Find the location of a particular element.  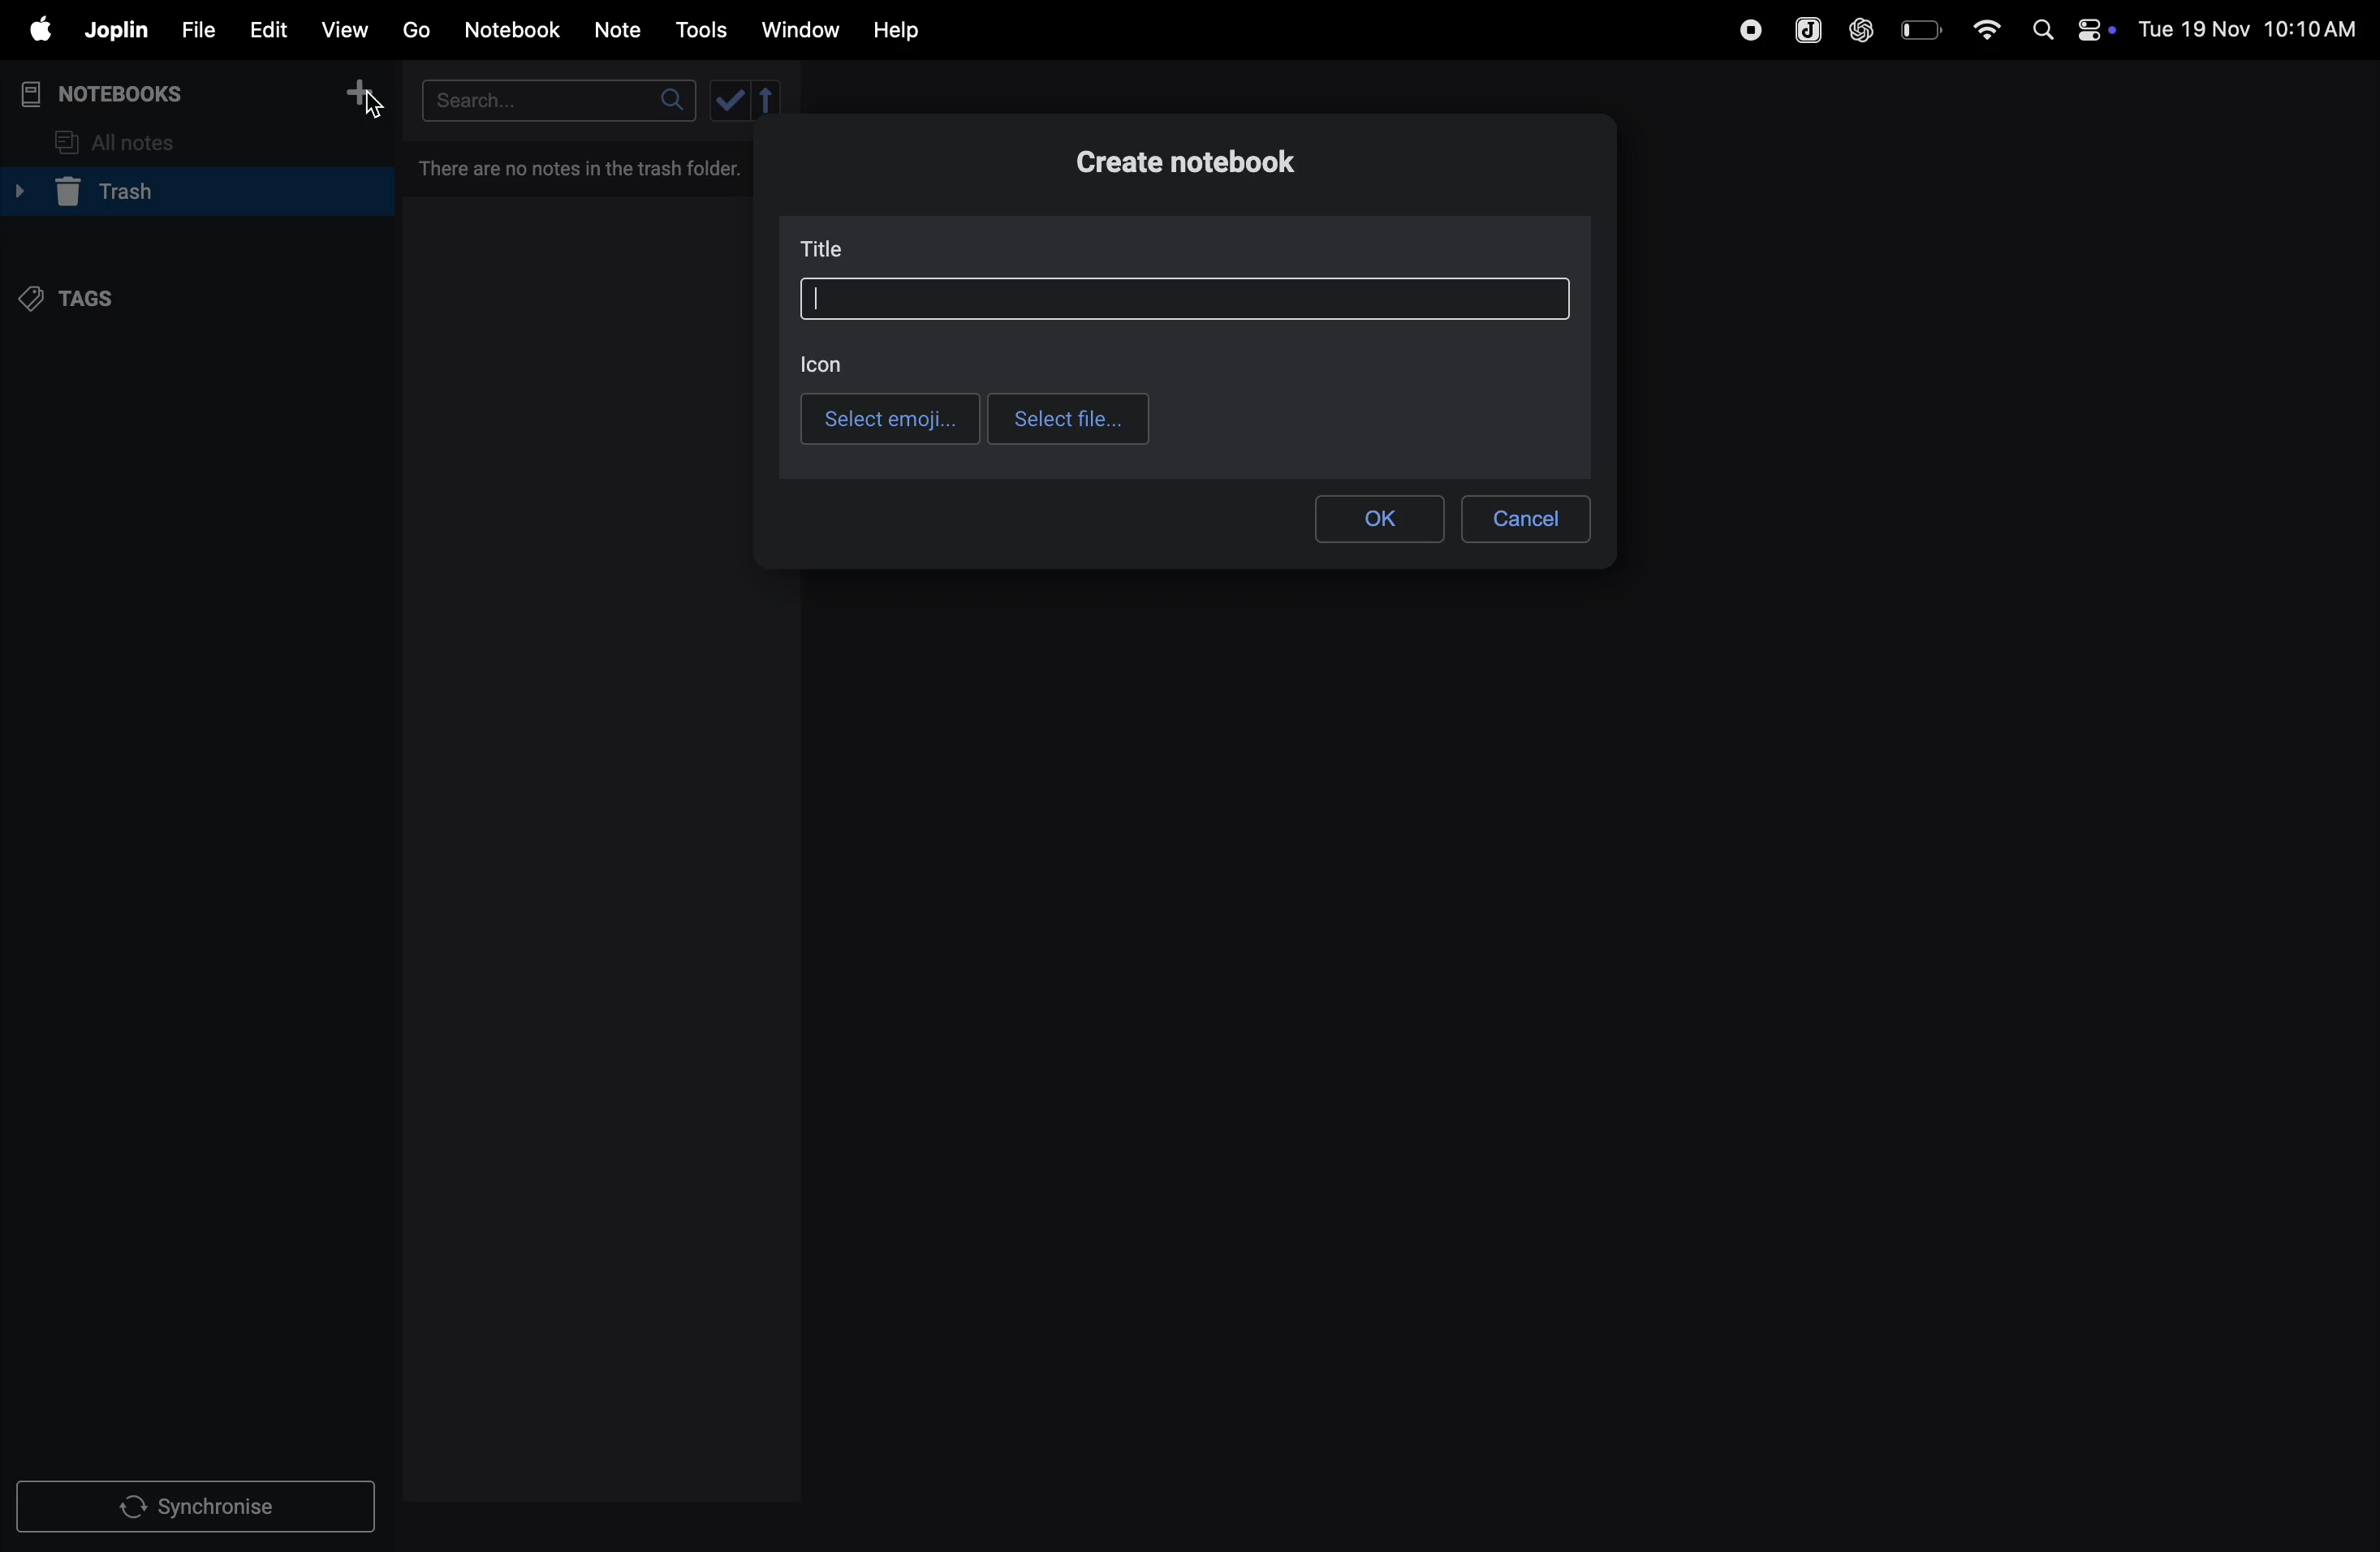

title is located at coordinates (826, 247).